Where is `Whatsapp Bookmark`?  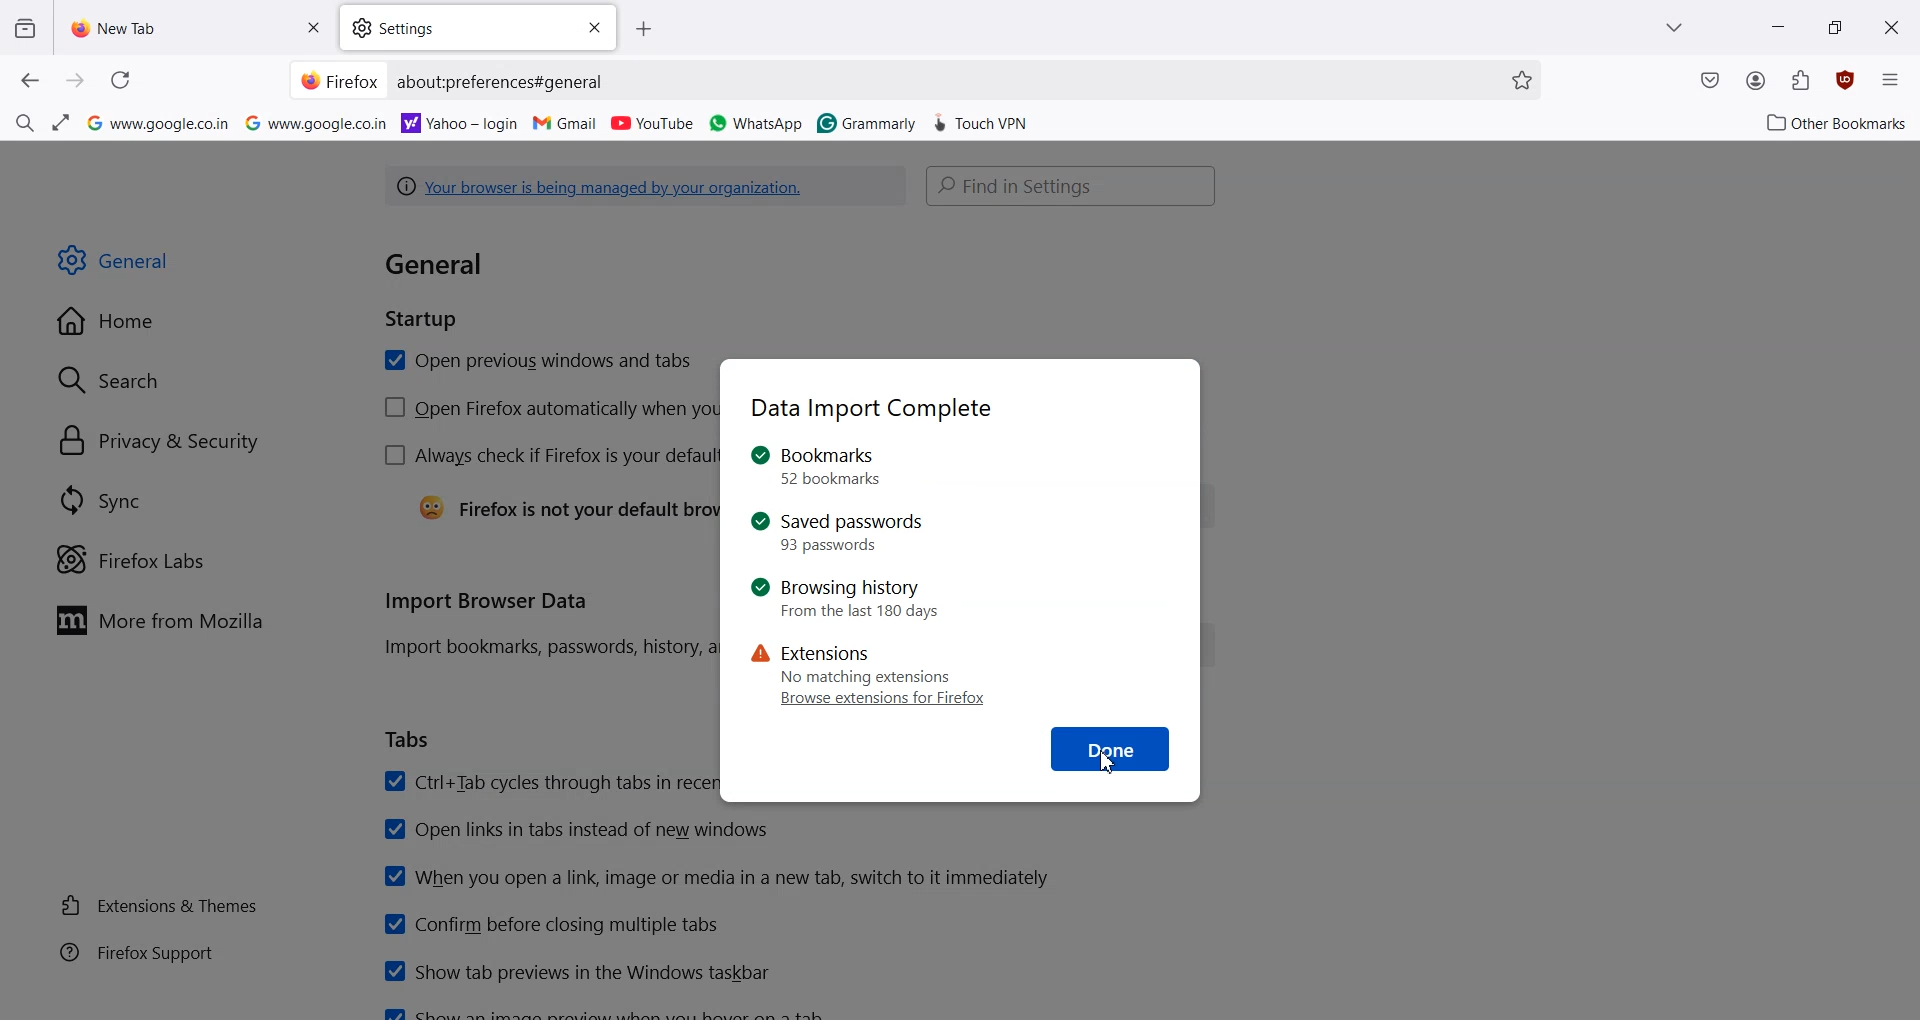 Whatsapp Bookmark is located at coordinates (757, 123).